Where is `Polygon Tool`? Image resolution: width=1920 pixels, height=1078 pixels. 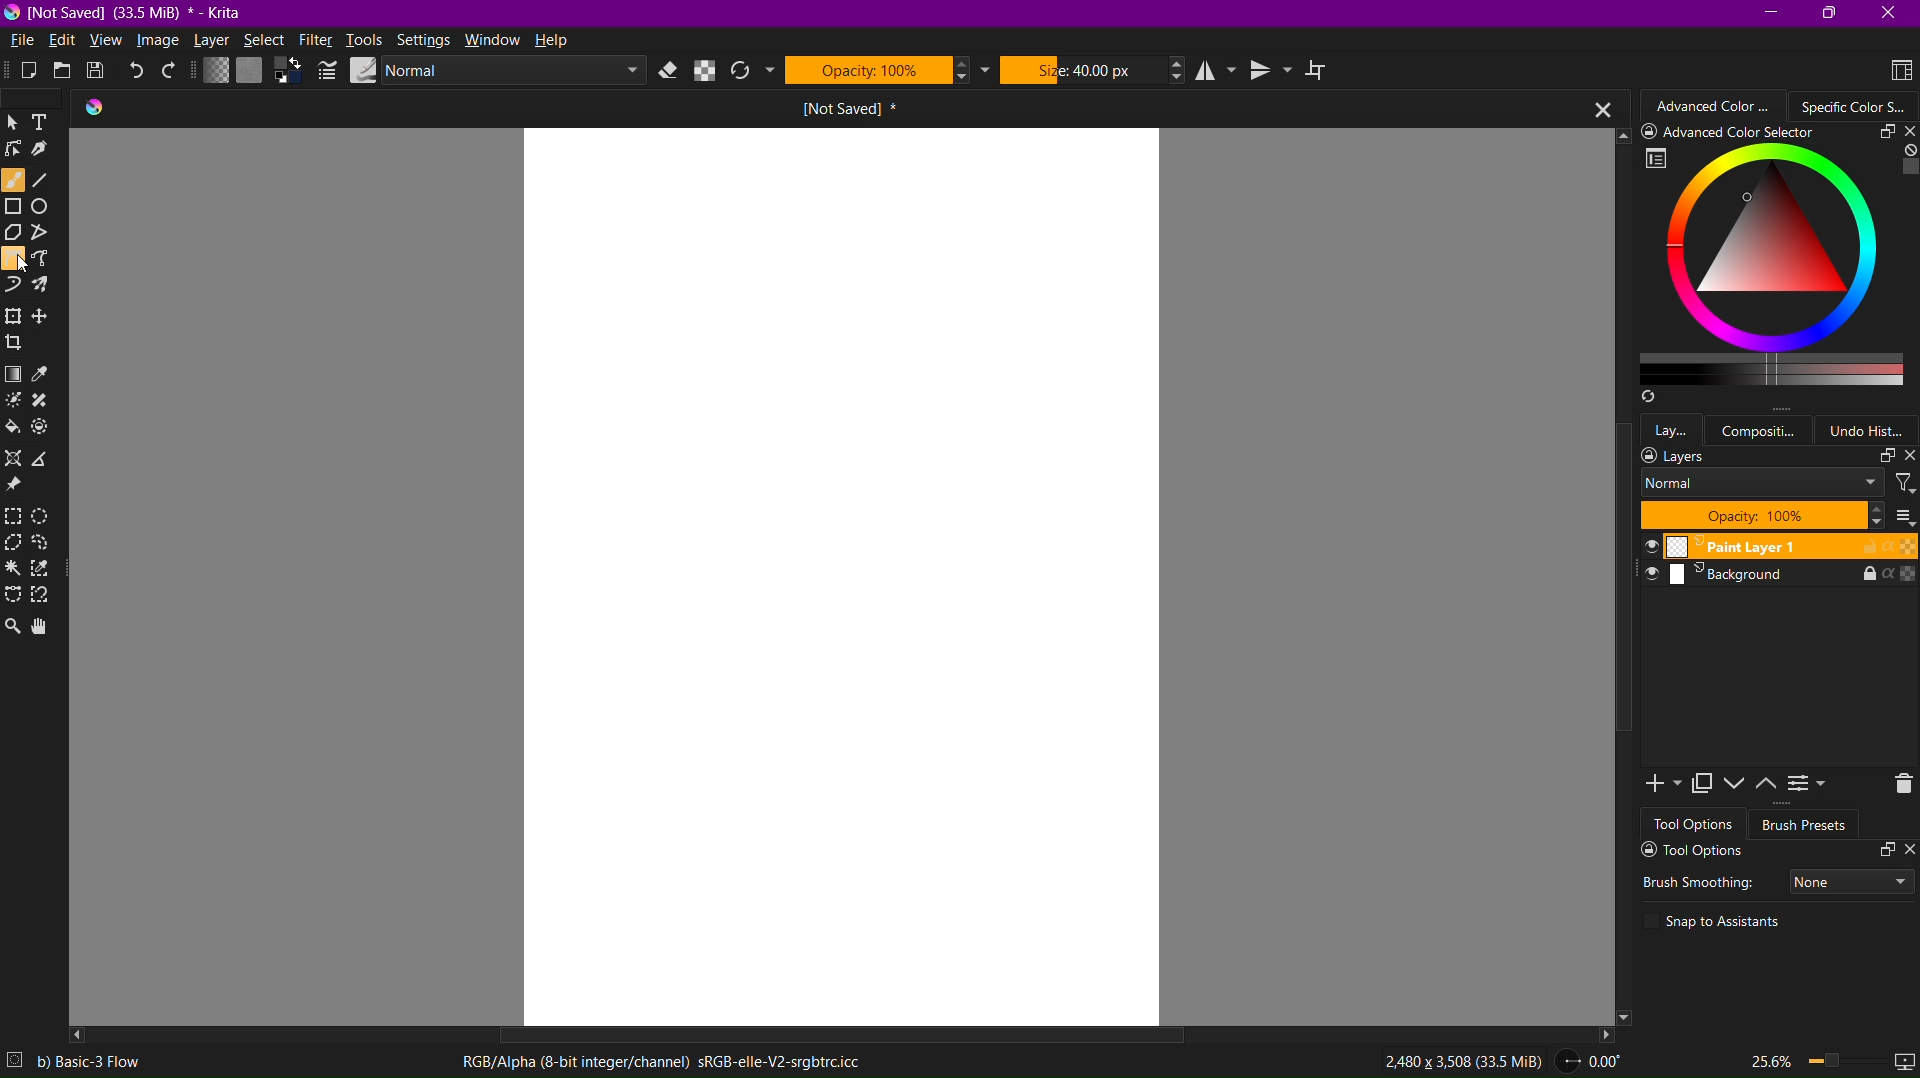
Polygon Tool is located at coordinates (16, 235).